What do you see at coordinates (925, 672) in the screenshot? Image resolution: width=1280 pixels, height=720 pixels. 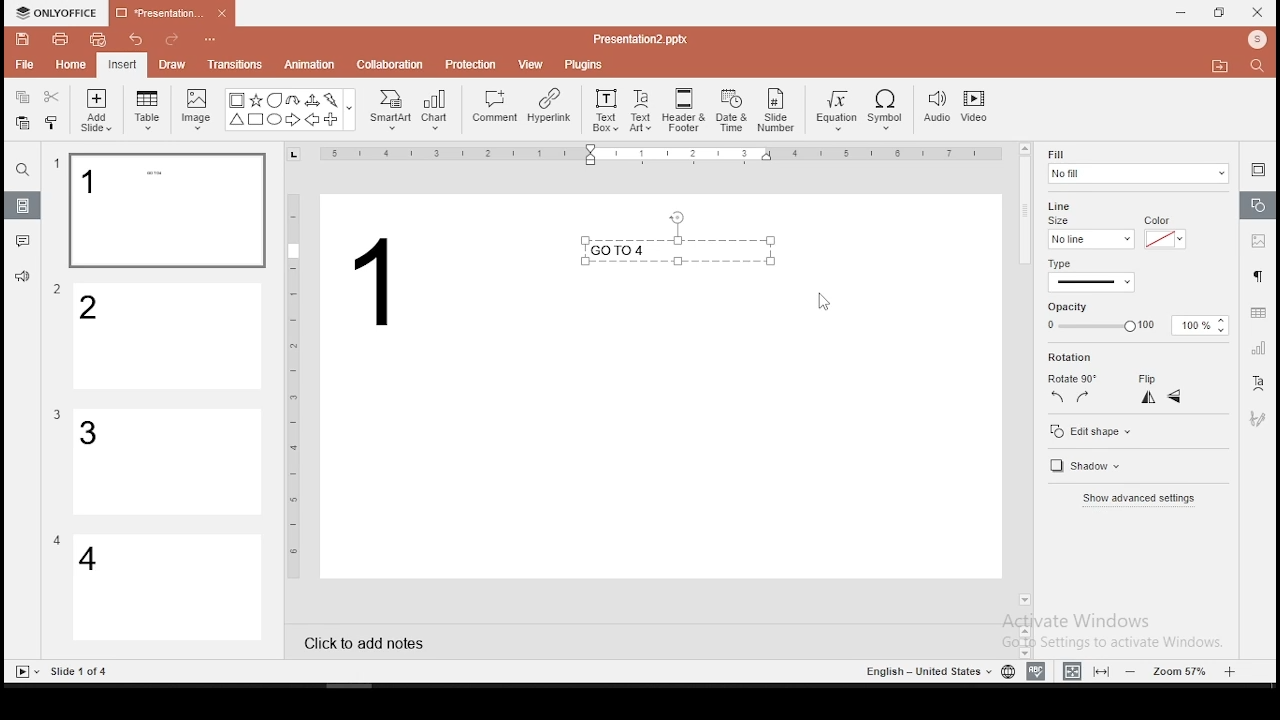 I see `Language` at bounding box center [925, 672].